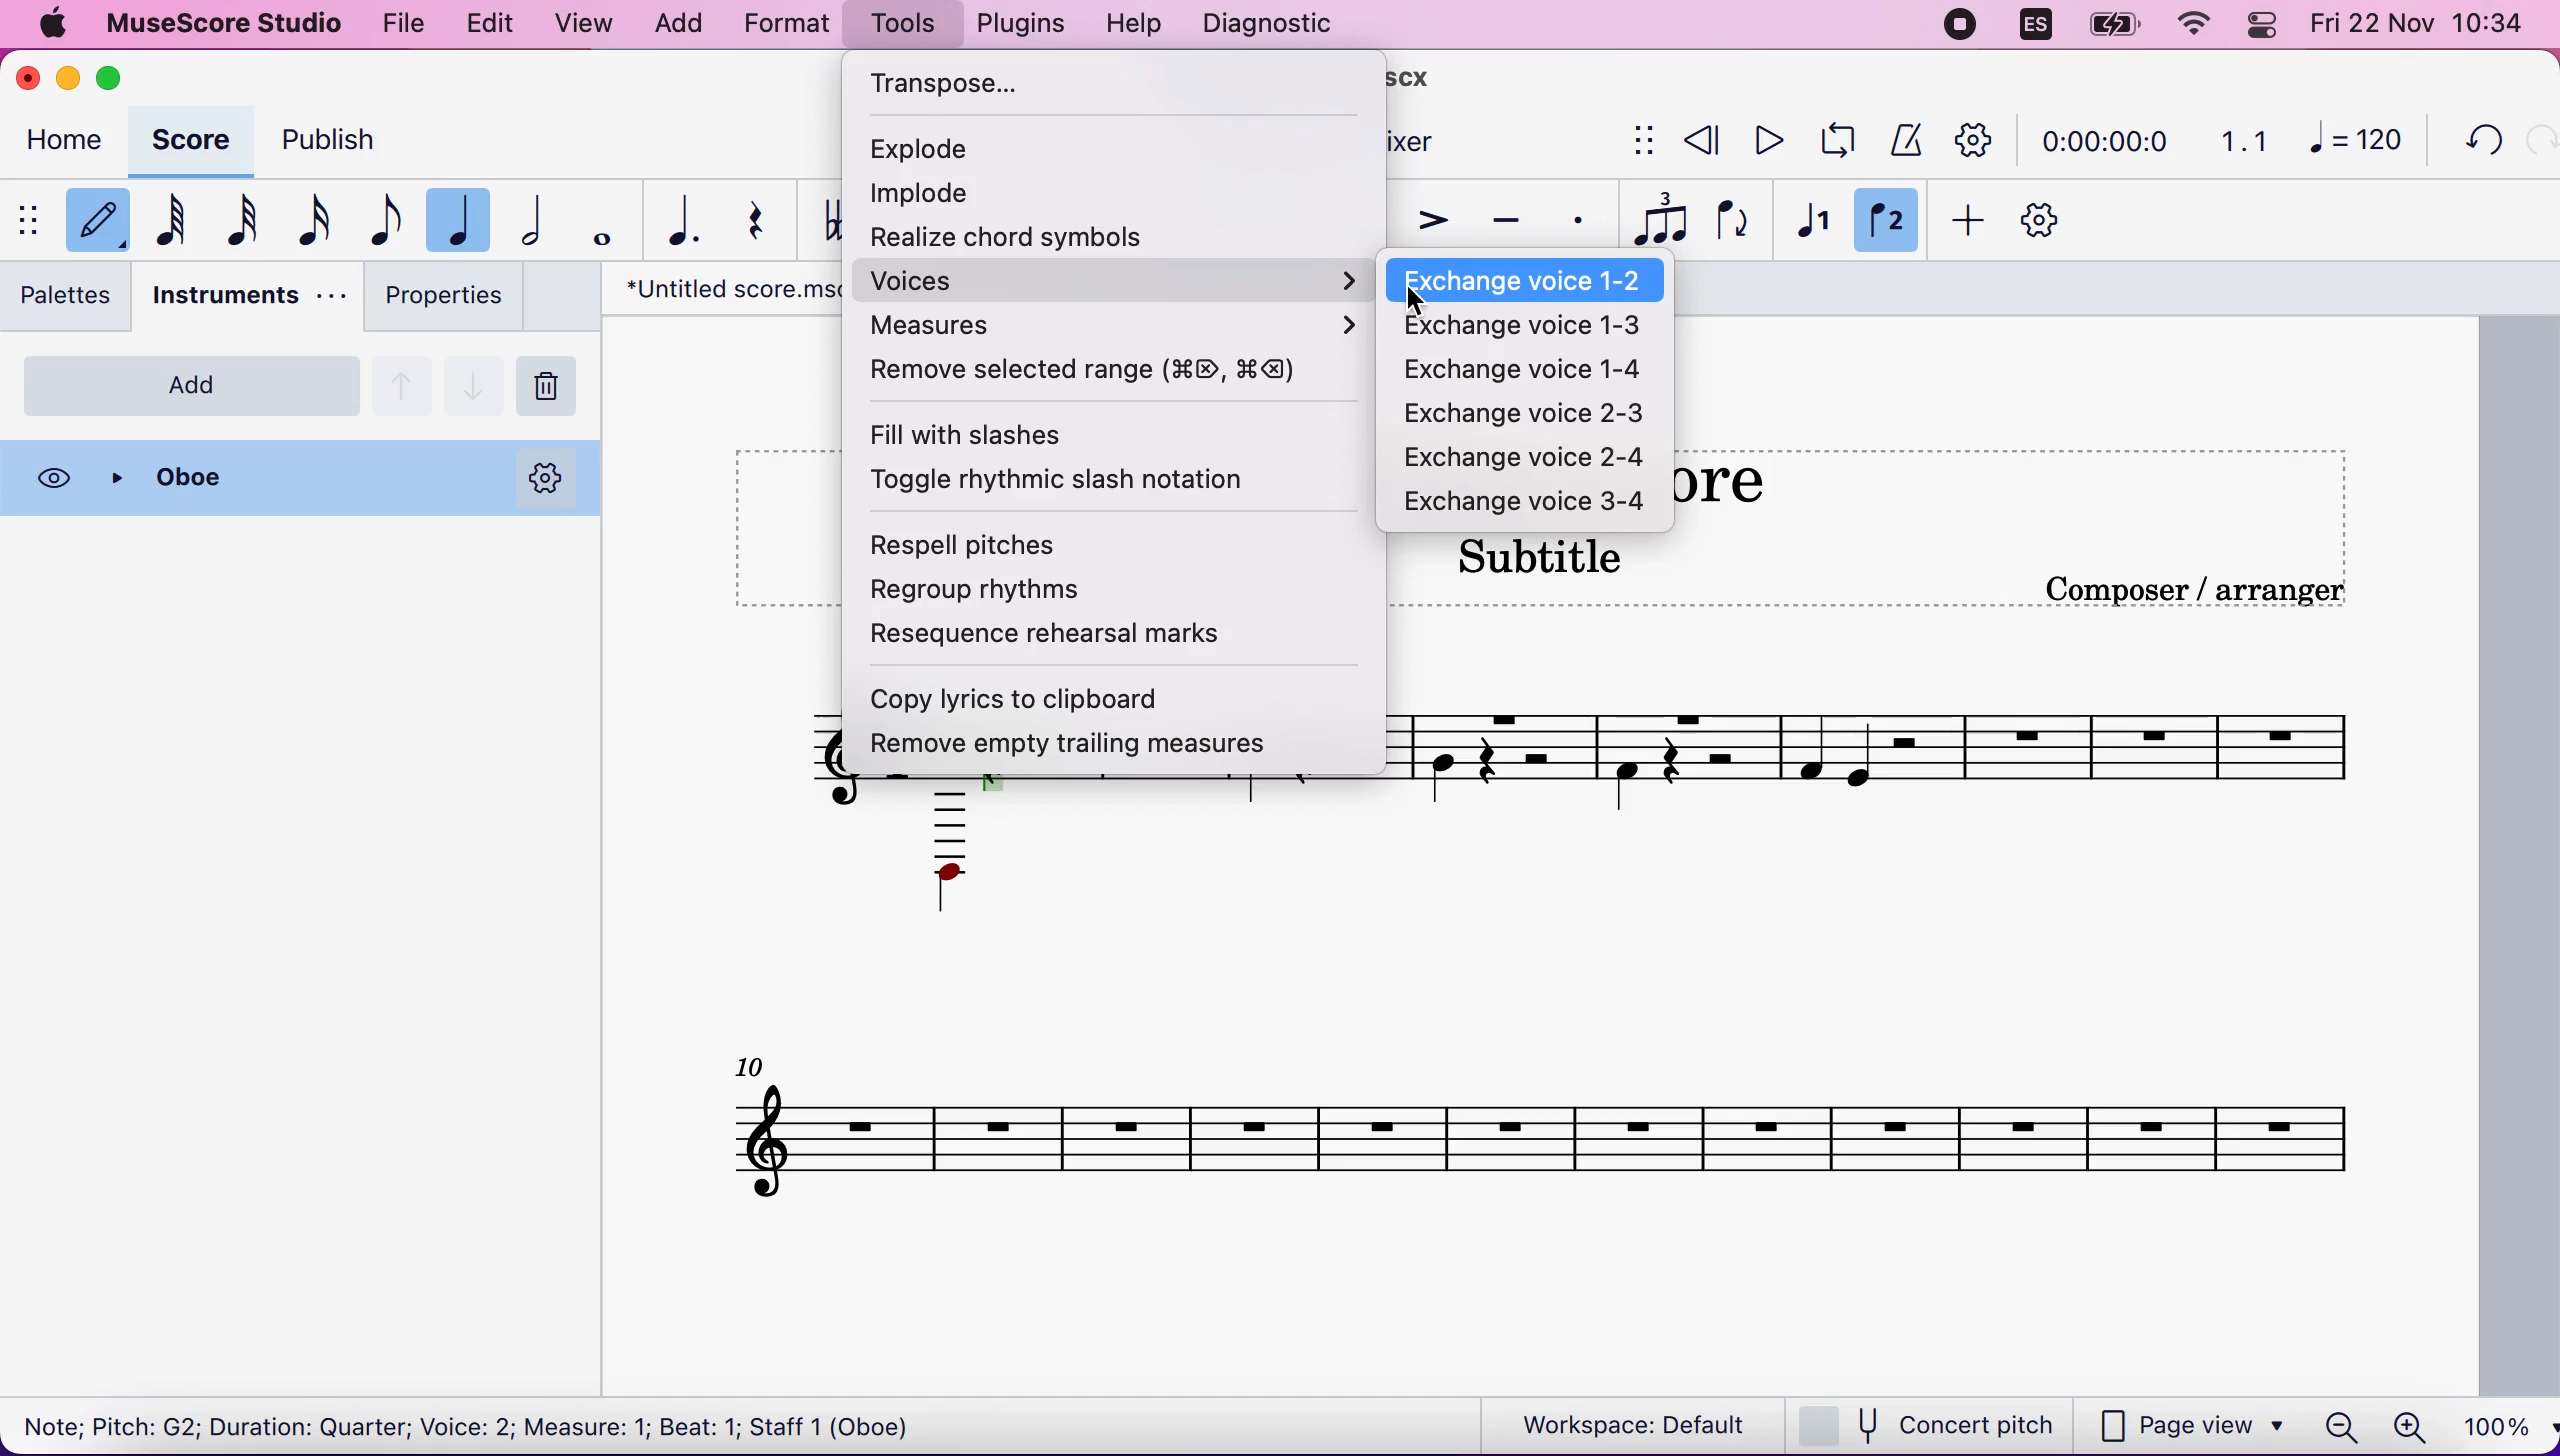 Image resolution: width=2560 pixels, height=1456 pixels. Describe the element at coordinates (322, 220) in the screenshot. I see `16th note` at that location.